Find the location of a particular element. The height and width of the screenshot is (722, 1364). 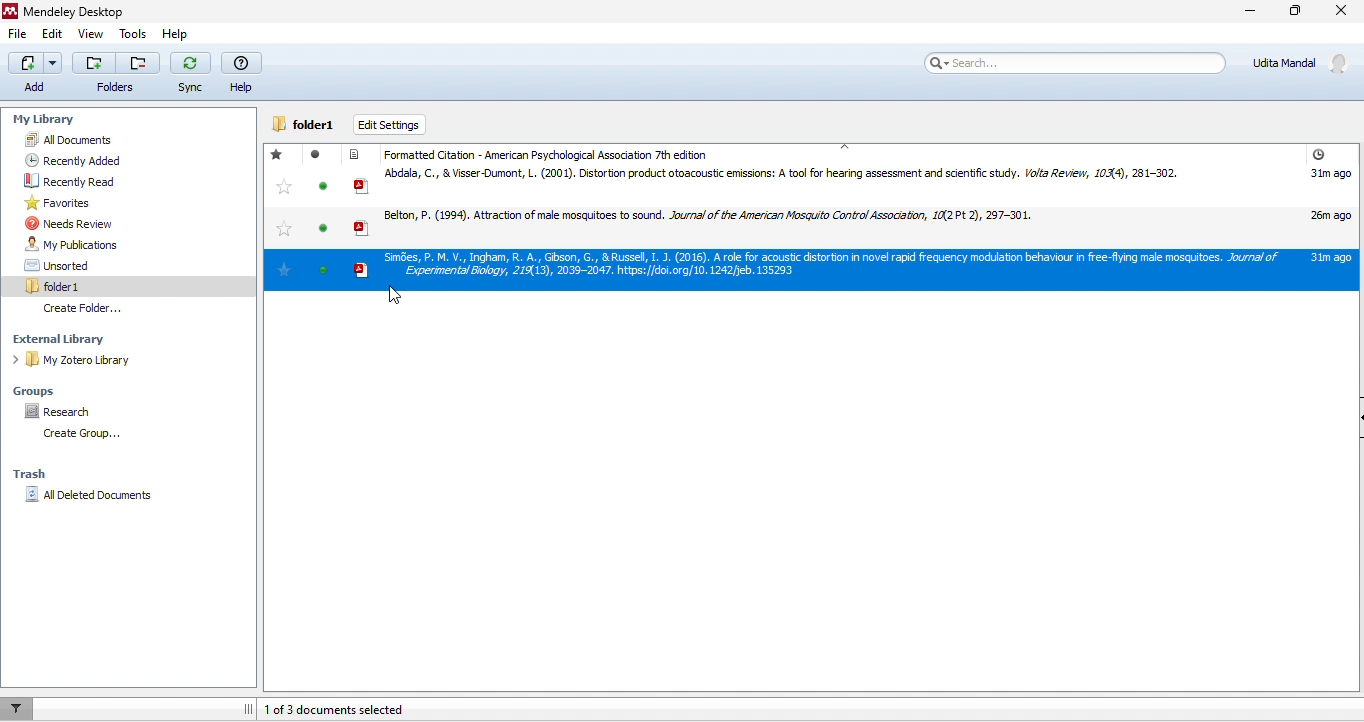

favorites is located at coordinates (57, 203).